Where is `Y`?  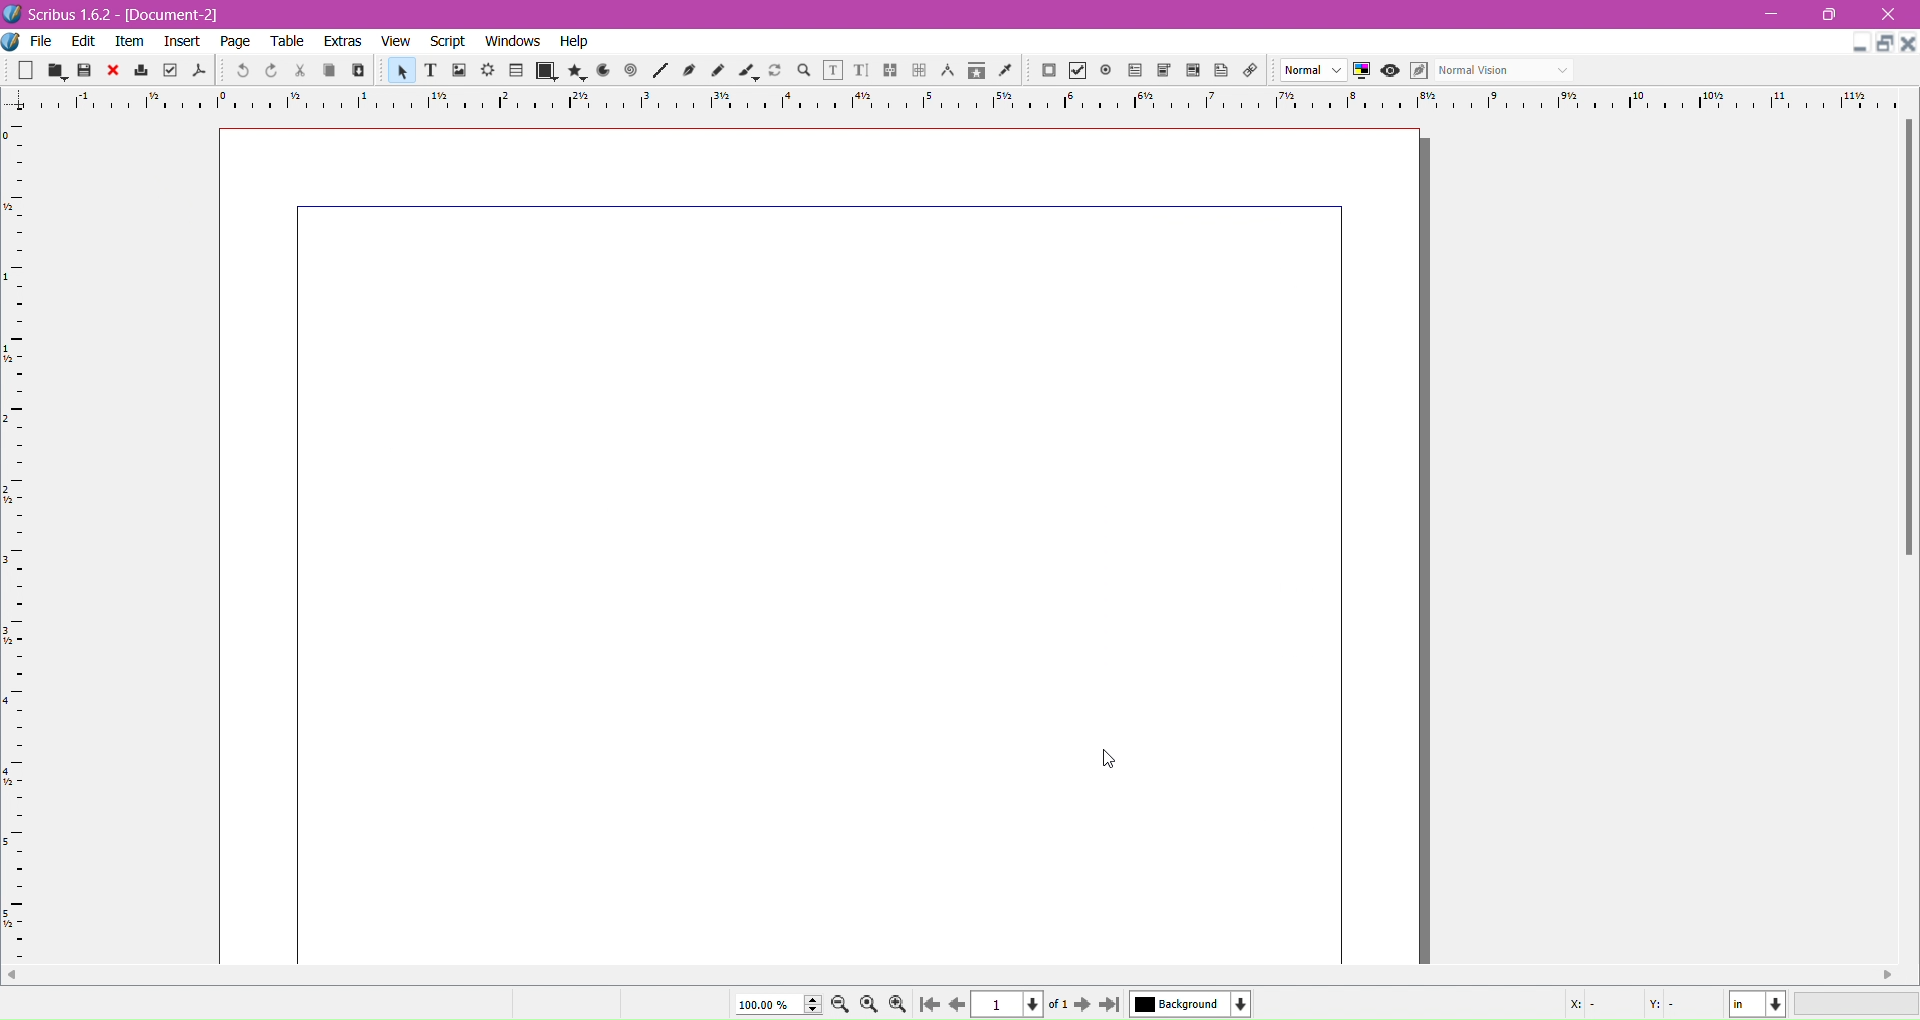 Y is located at coordinates (1666, 1007).